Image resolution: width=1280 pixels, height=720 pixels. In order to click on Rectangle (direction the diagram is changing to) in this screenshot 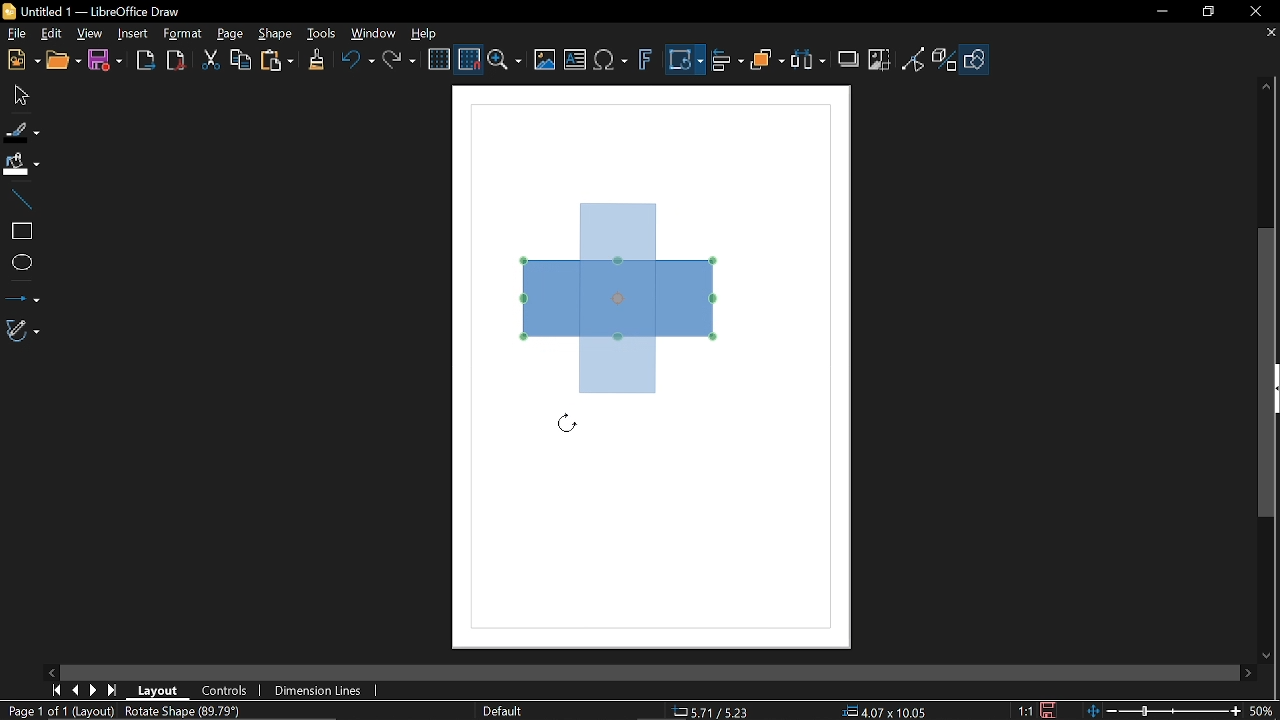, I will do `click(617, 294)`.